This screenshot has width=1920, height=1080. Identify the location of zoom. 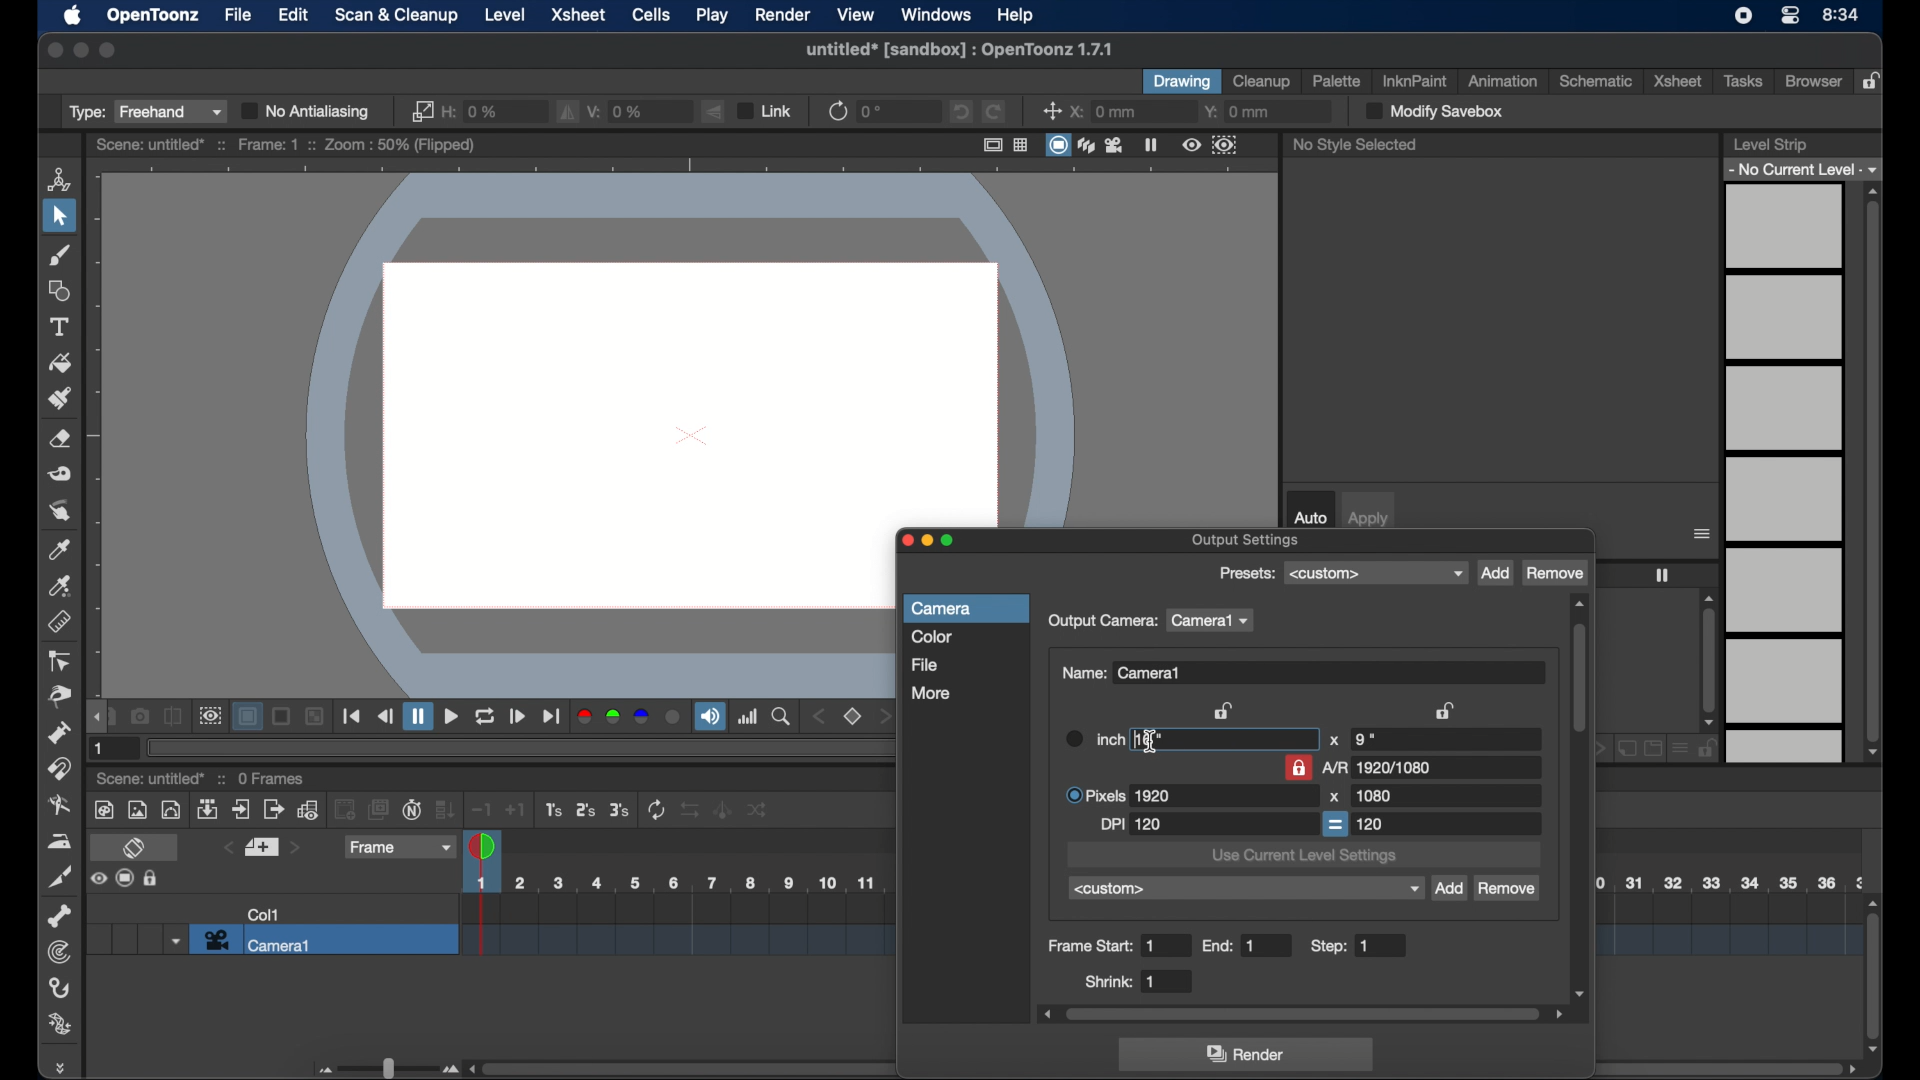
(782, 717).